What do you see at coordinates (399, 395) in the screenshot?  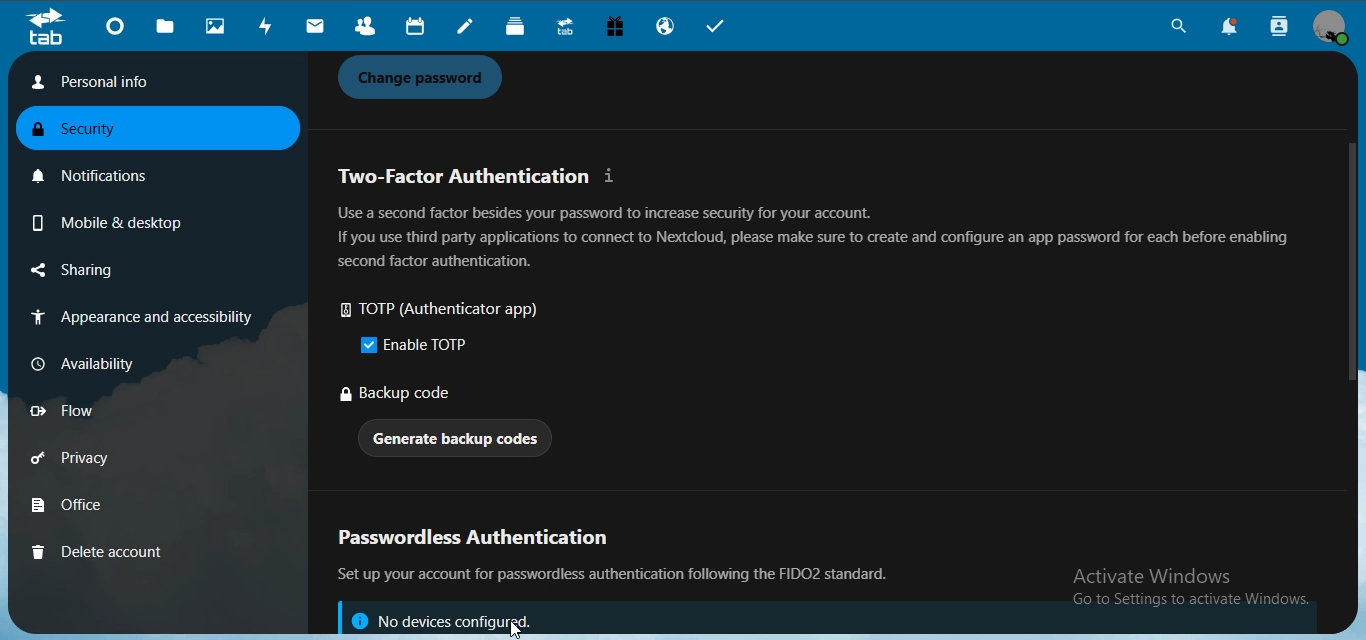 I see `backup code` at bounding box center [399, 395].